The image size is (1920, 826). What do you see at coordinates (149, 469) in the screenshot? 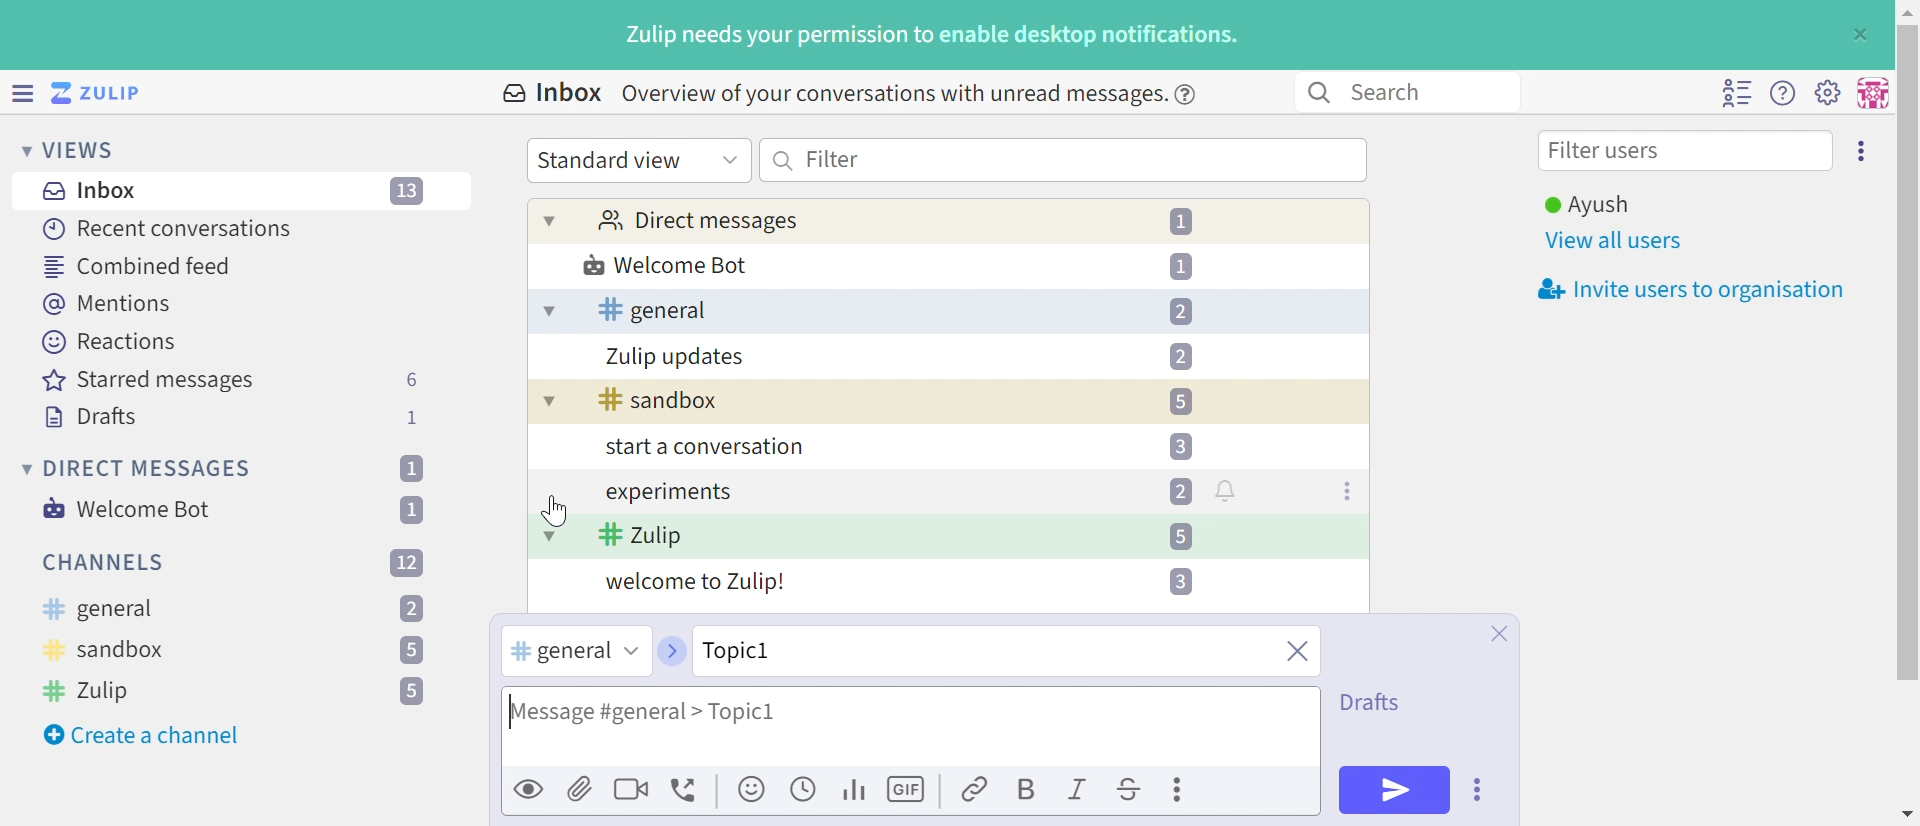
I see `DIRECT MESSAGES` at bounding box center [149, 469].